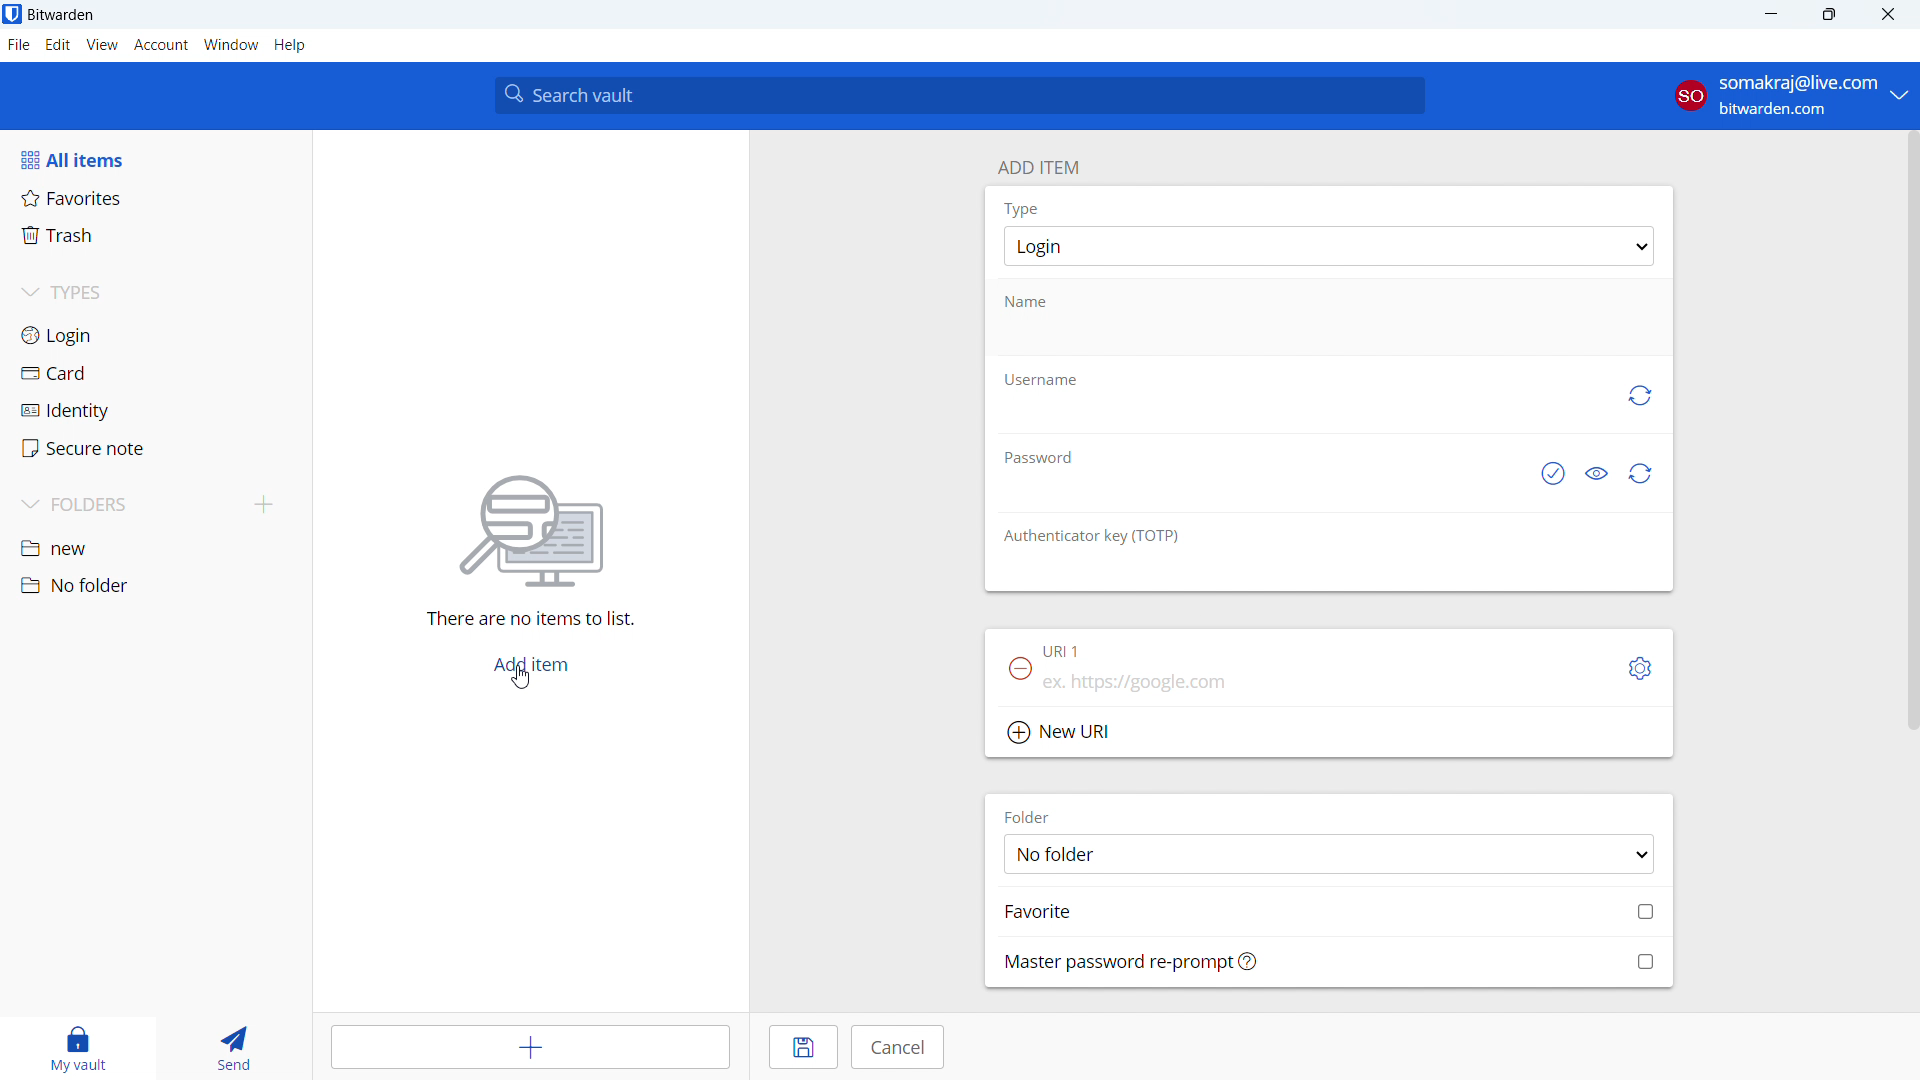 The image size is (1920, 1080). I want to click on minimize, so click(1769, 15).